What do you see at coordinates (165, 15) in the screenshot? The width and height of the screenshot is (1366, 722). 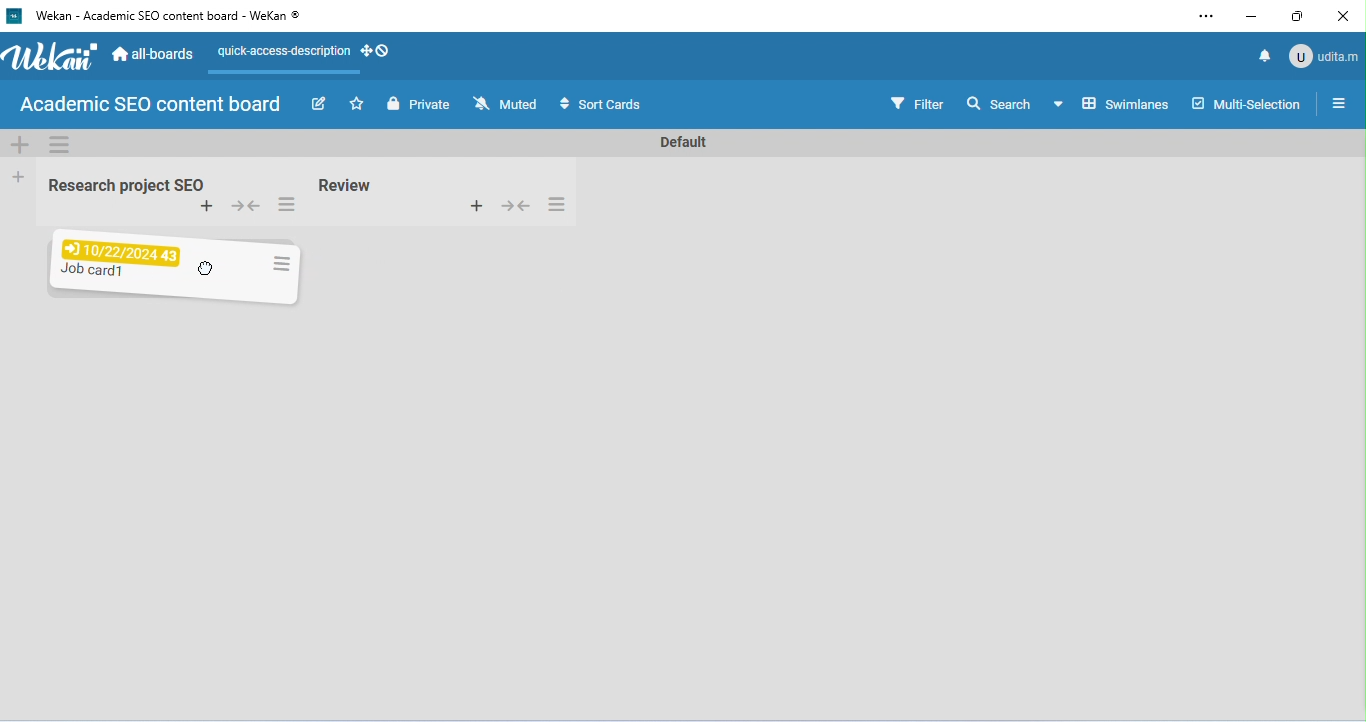 I see `current window: Wekan - Academic SEO content board - WeKan` at bounding box center [165, 15].